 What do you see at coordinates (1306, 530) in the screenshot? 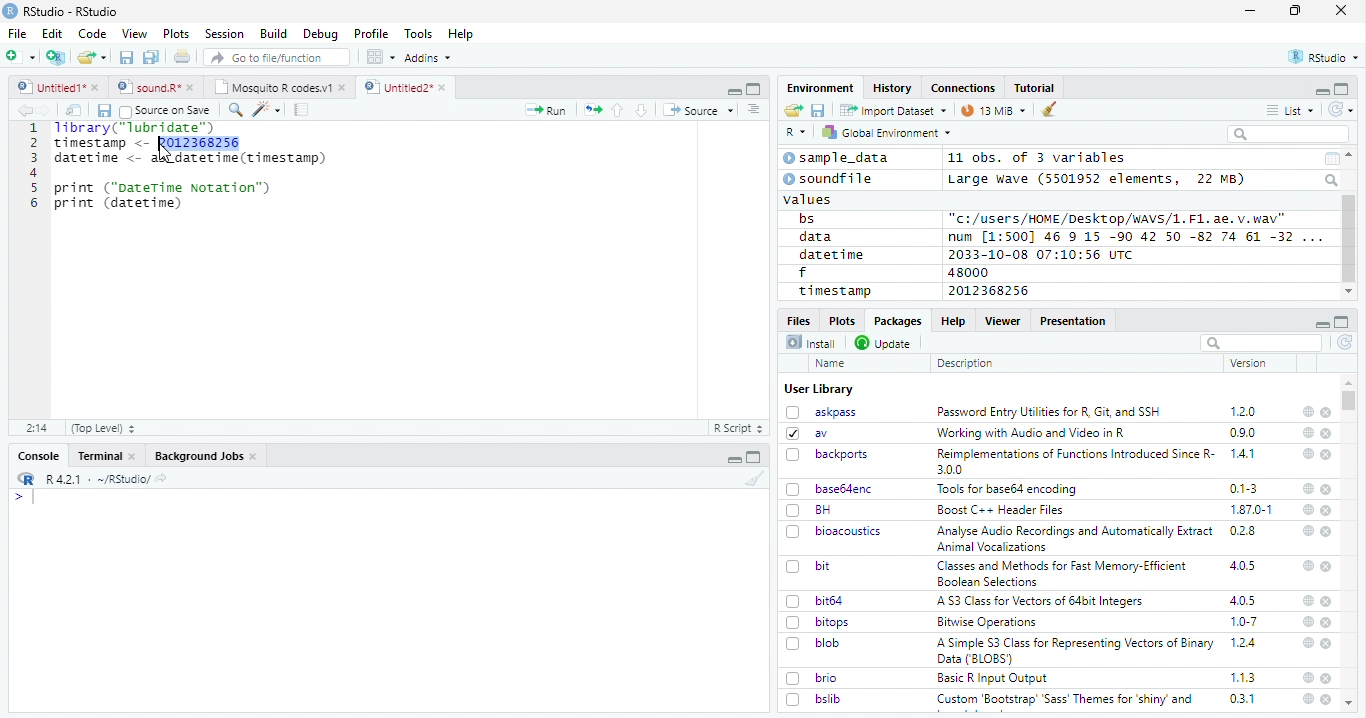
I see `help` at bounding box center [1306, 530].